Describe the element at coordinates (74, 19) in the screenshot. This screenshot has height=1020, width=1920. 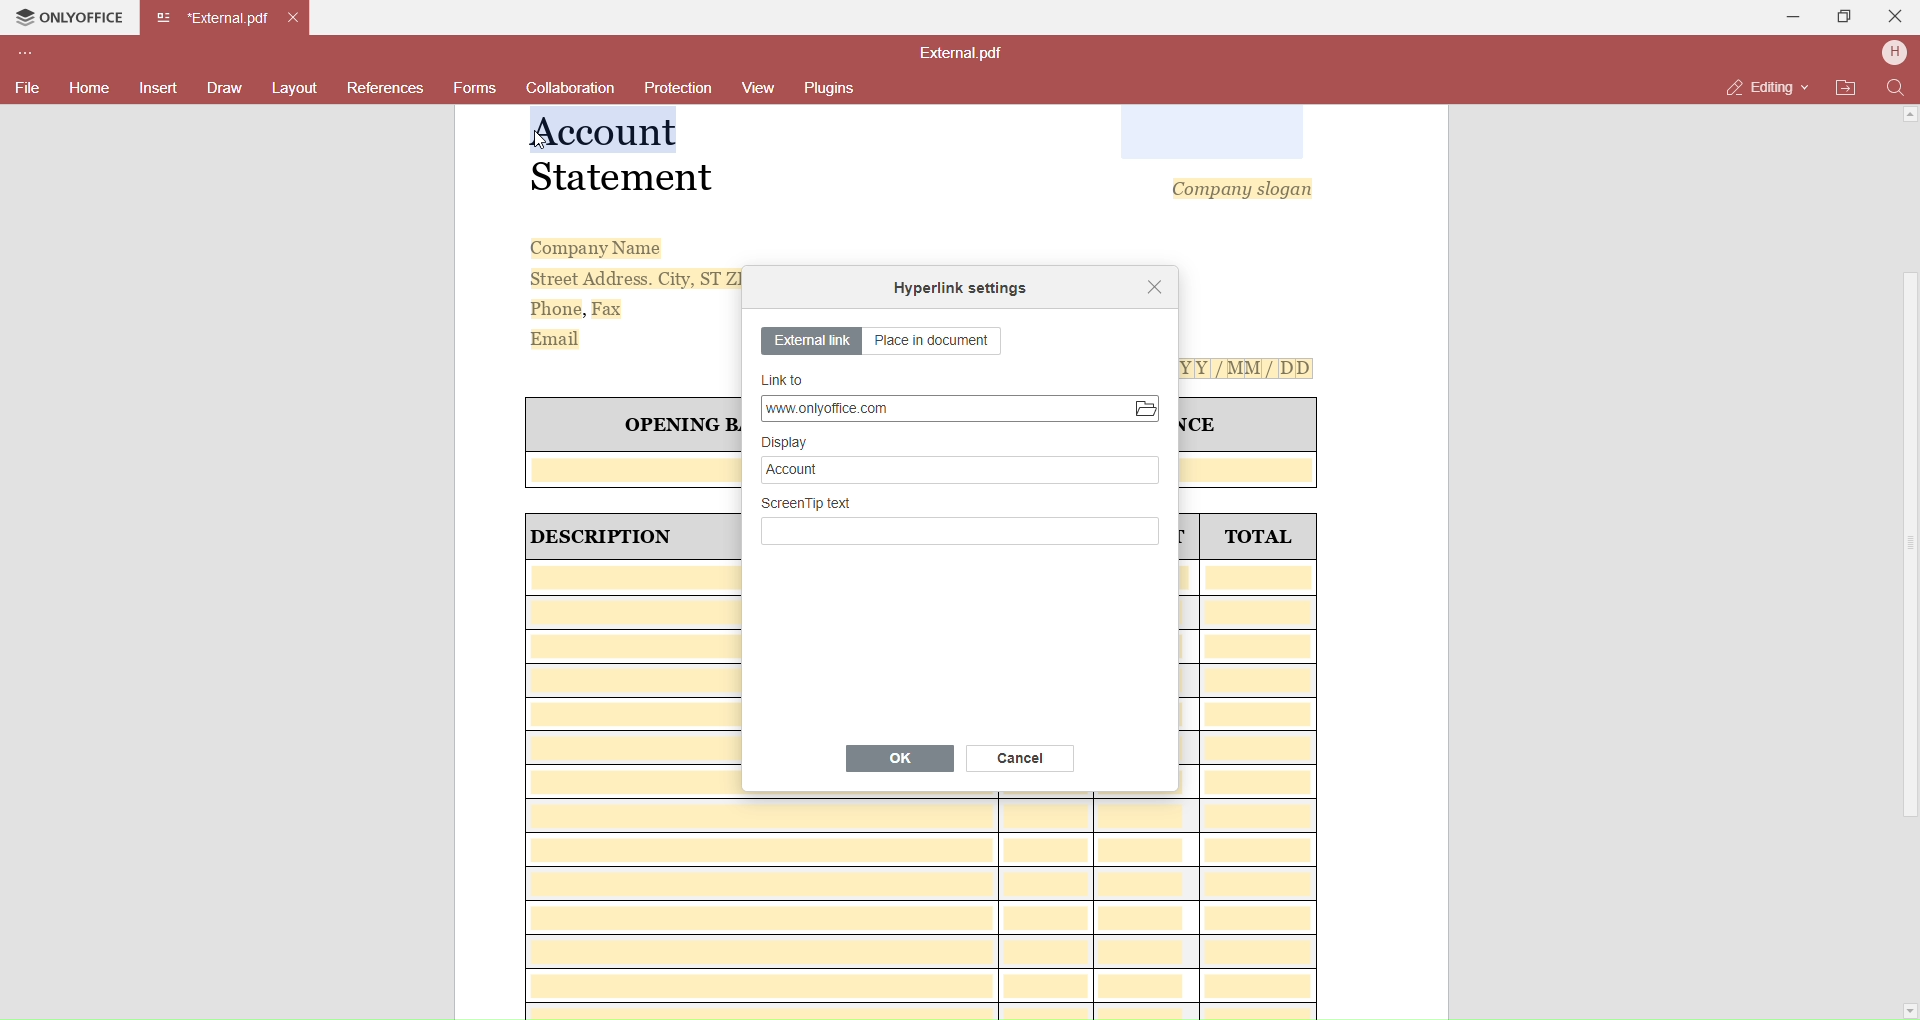
I see `Onlyoffice Tab` at that location.